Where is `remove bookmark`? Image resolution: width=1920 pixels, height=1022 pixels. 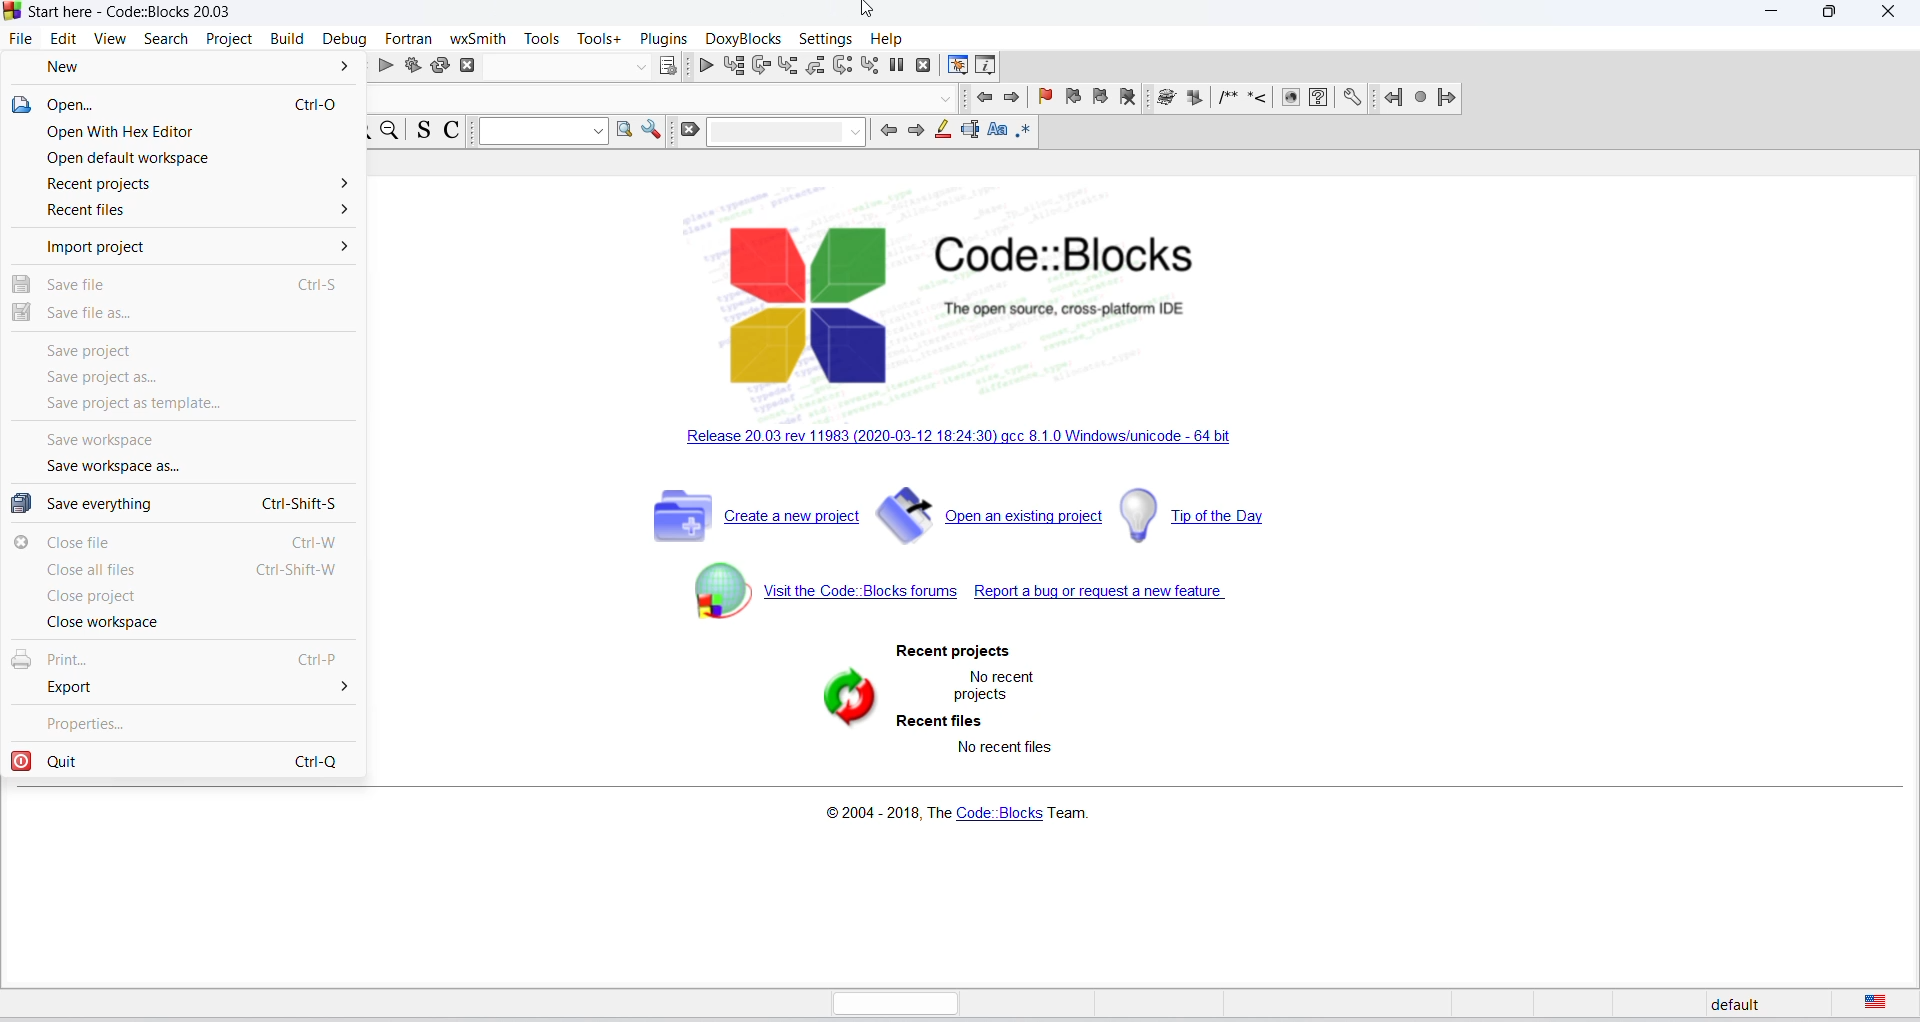 remove bookmark is located at coordinates (1129, 99).